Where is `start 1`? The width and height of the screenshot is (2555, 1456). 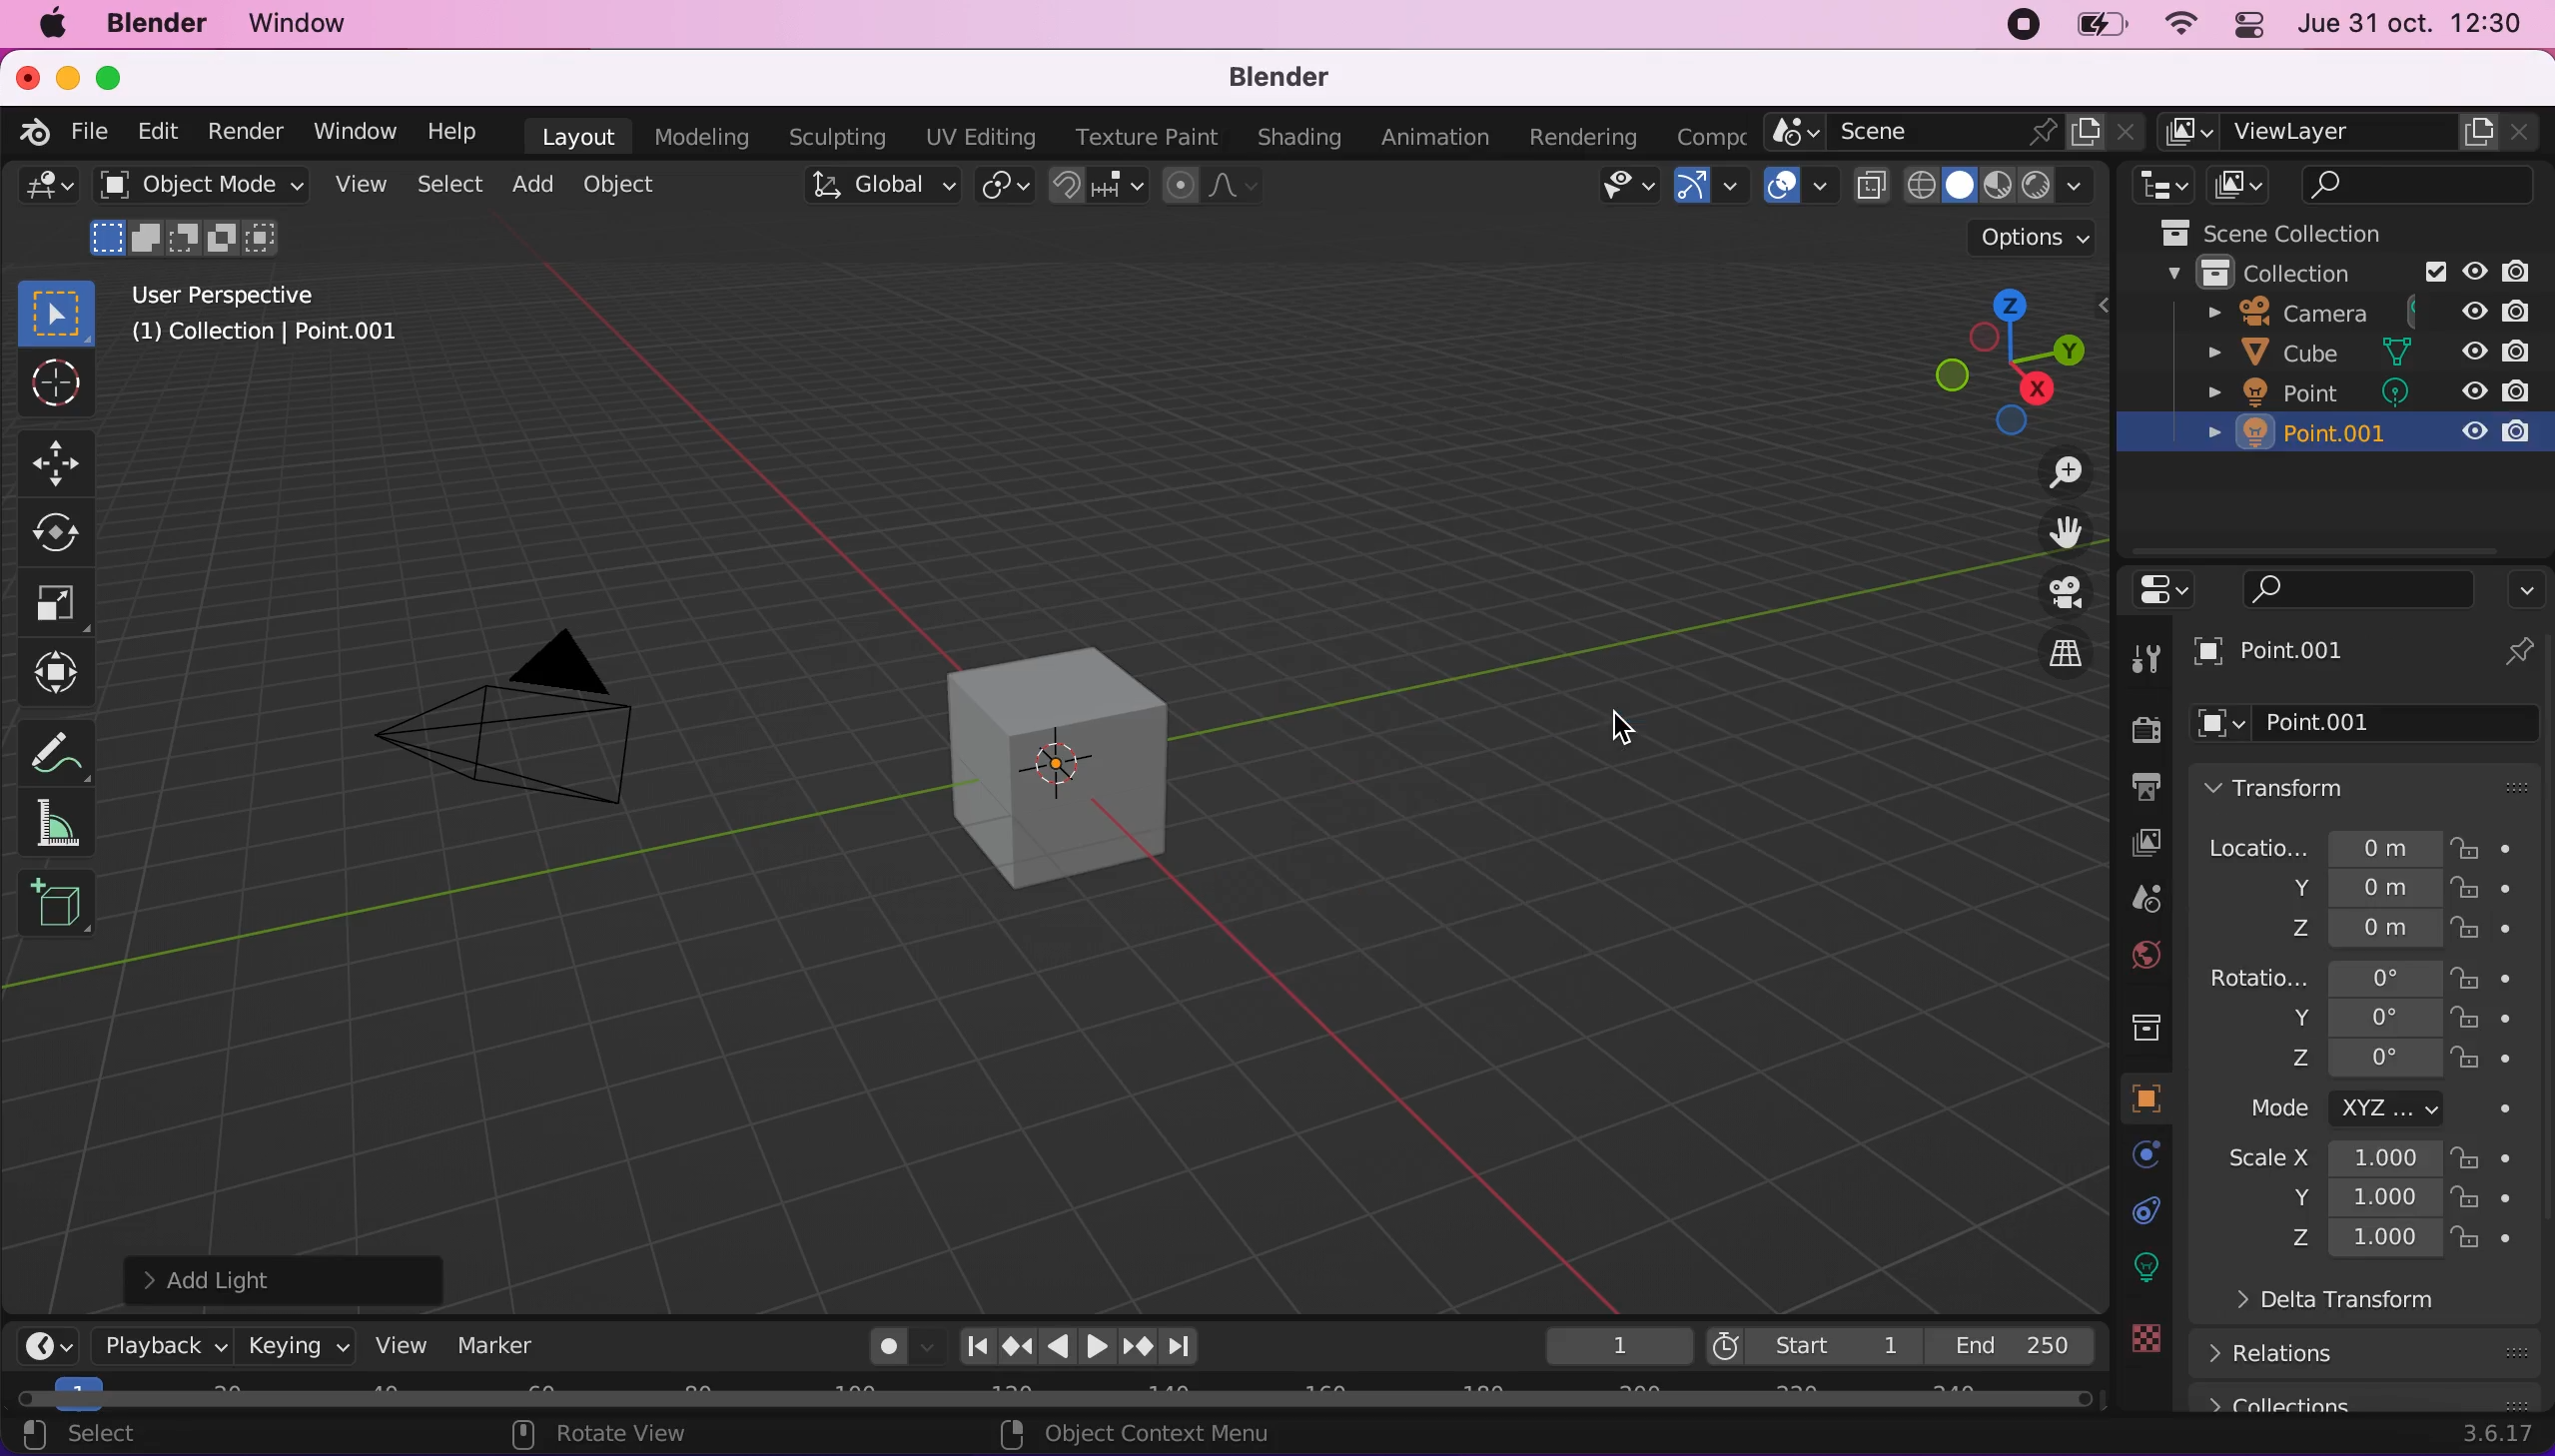 start 1 is located at coordinates (1814, 1343).